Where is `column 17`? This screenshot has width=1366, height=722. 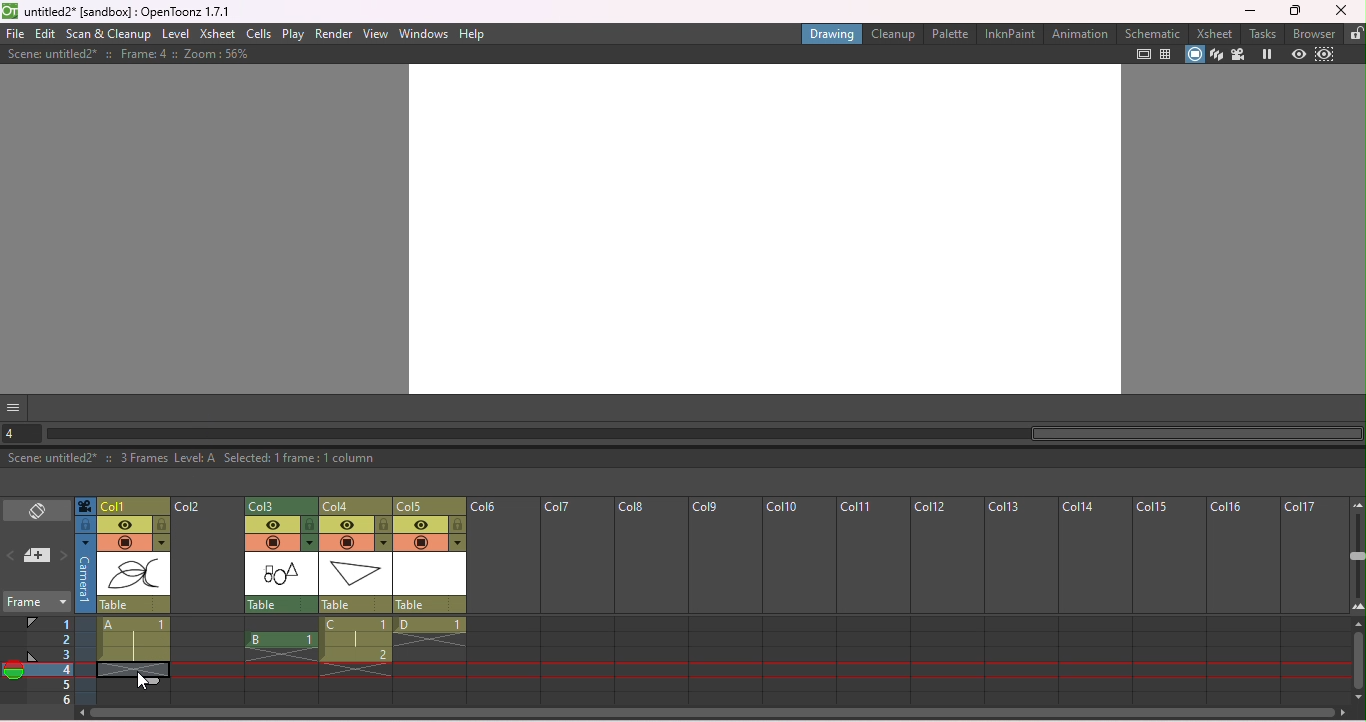
column 17 is located at coordinates (1314, 601).